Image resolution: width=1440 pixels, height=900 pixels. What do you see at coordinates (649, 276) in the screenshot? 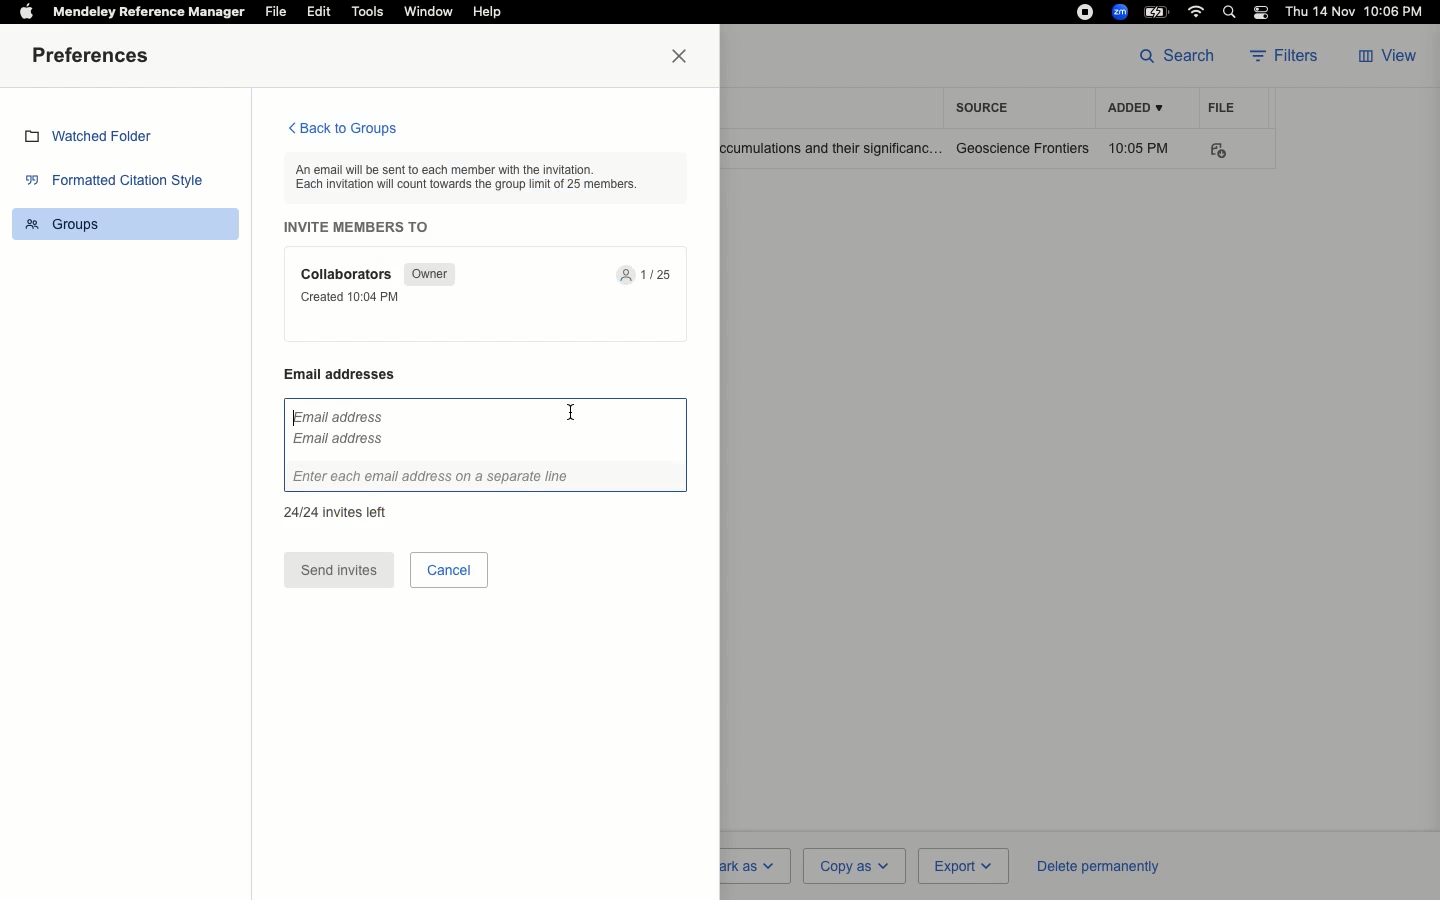
I see `members` at bounding box center [649, 276].